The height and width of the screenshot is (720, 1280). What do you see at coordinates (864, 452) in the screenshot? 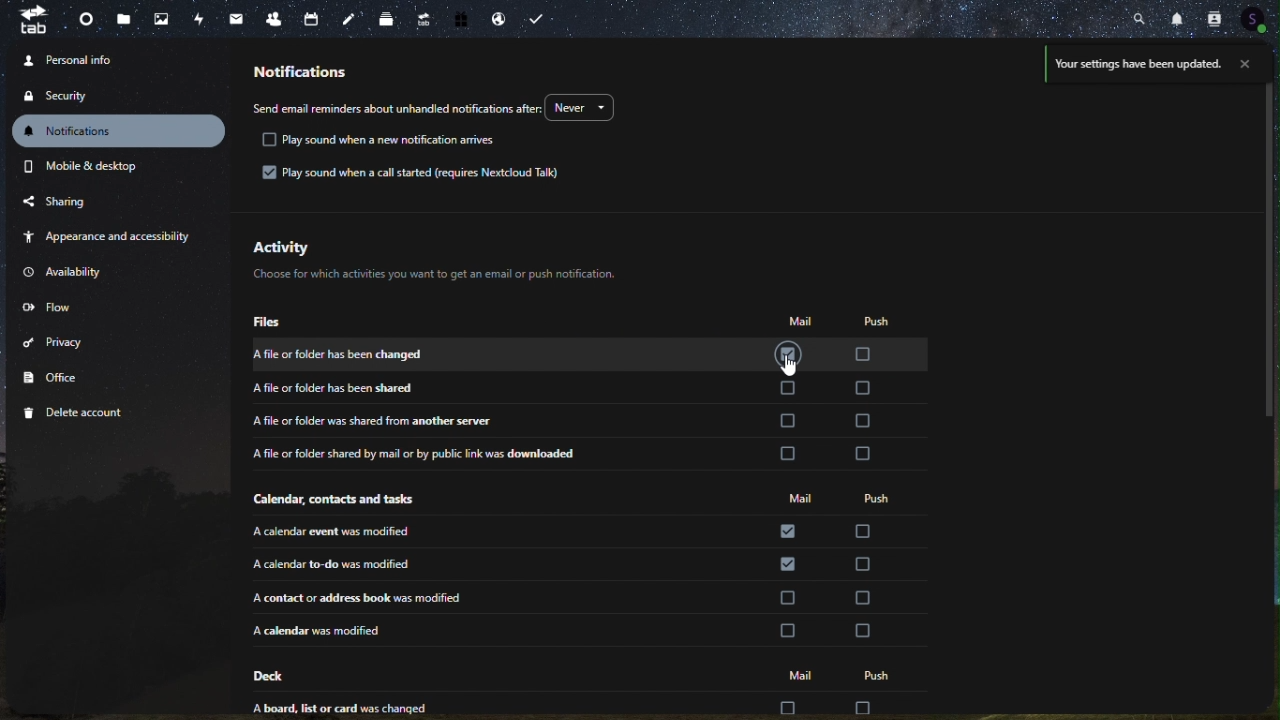
I see `check box` at bounding box center [864, 452].